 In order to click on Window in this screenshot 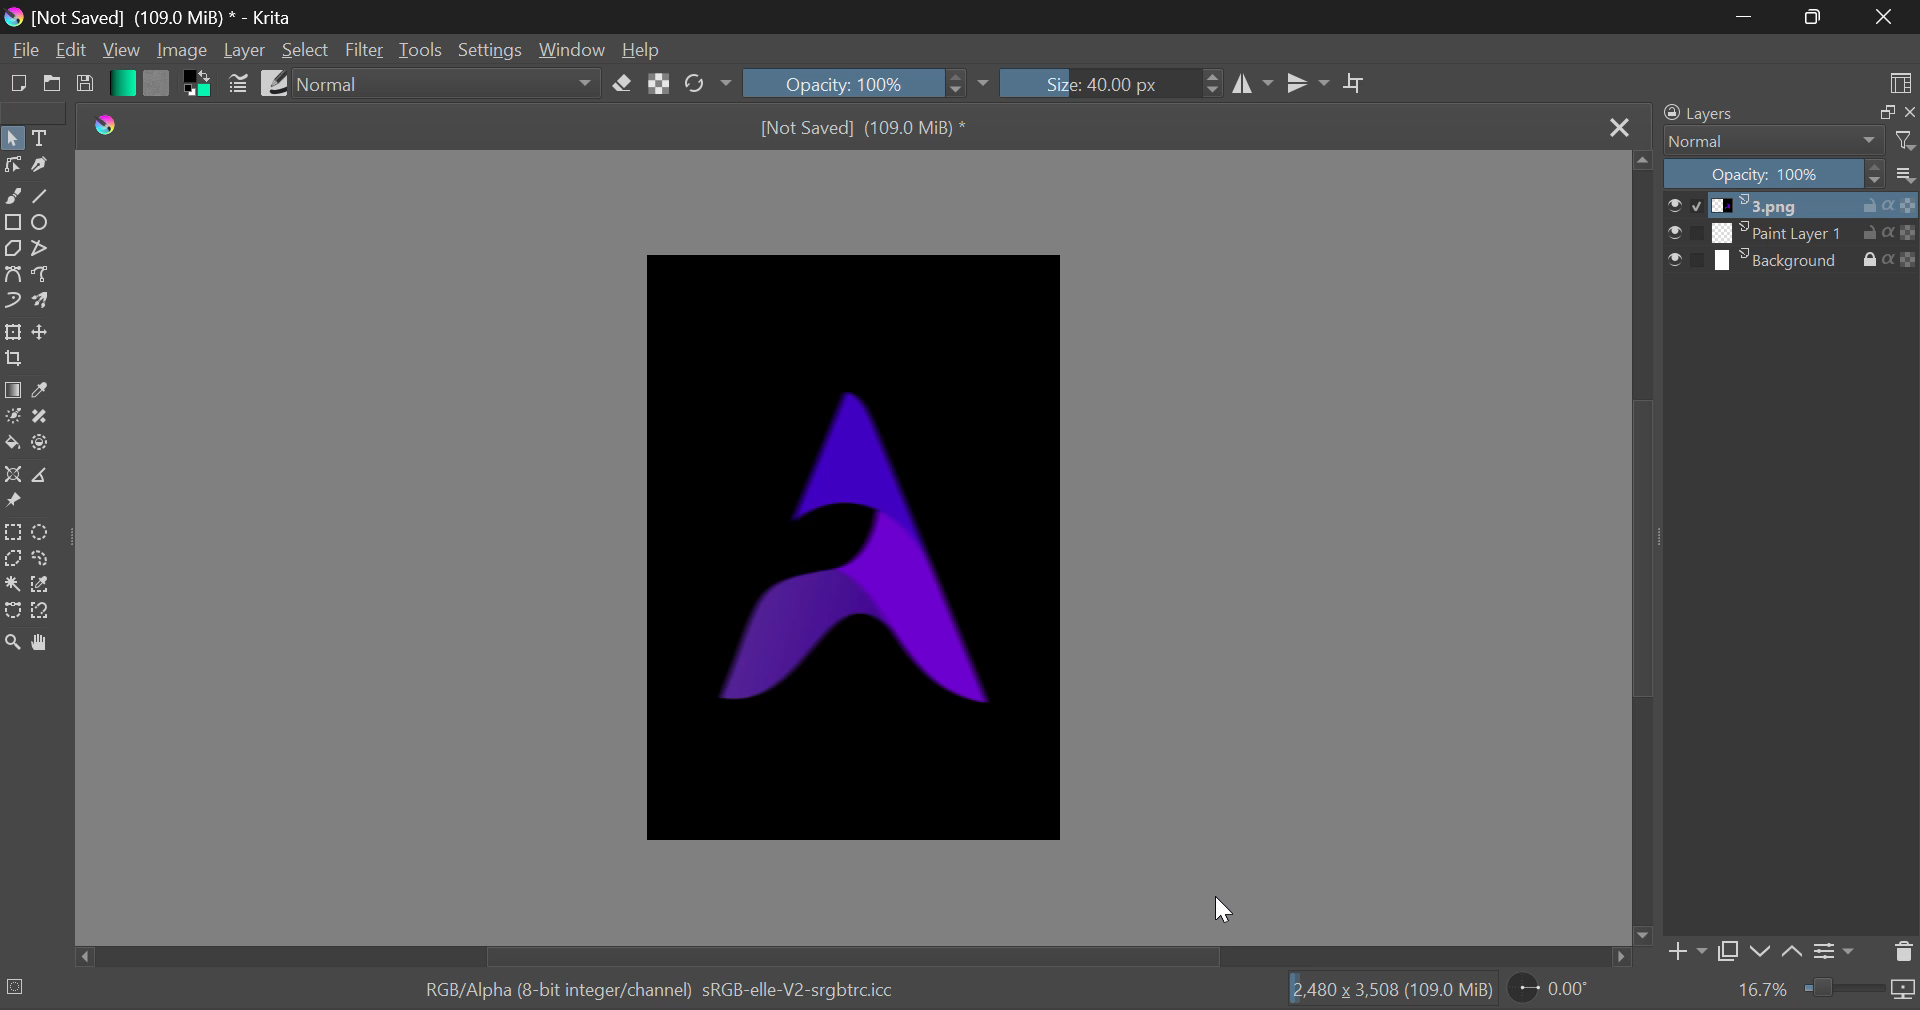, I will do `click(571, 49)`.